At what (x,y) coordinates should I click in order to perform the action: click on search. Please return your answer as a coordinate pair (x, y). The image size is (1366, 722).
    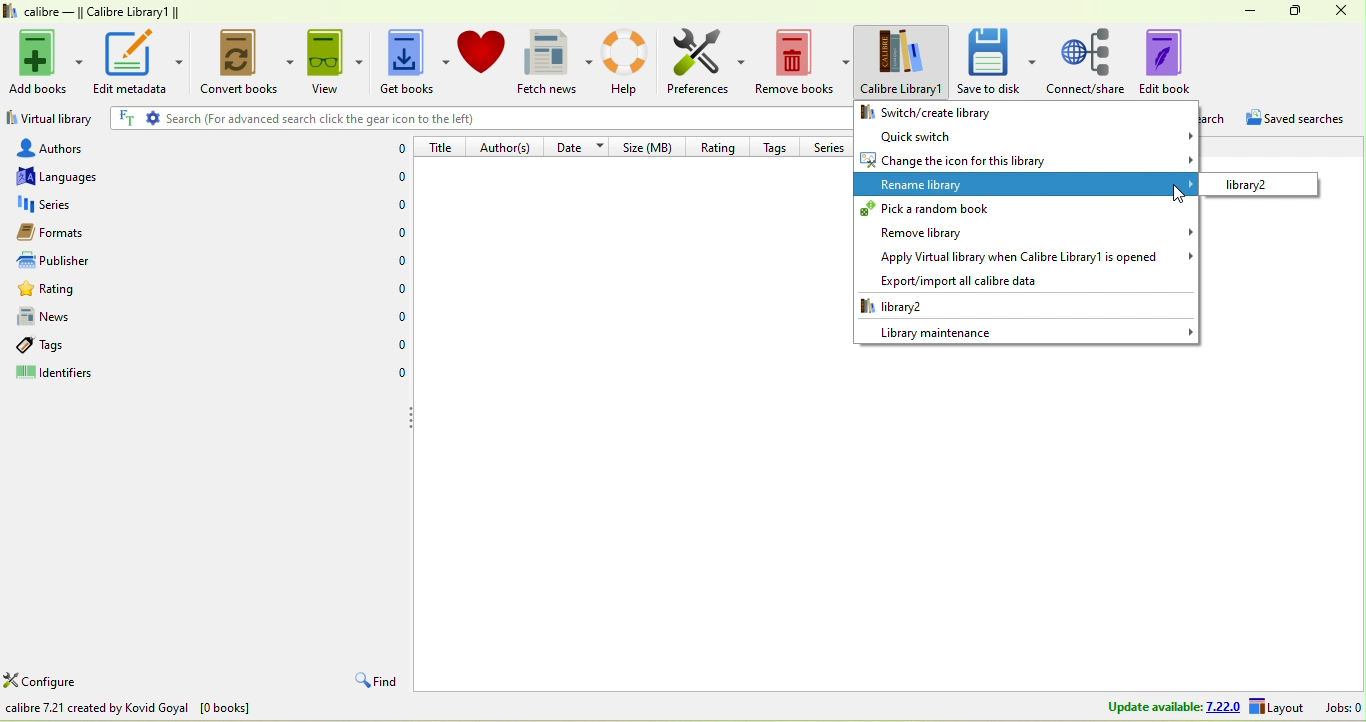
    Looking at the image, I should click on (1217, 120).